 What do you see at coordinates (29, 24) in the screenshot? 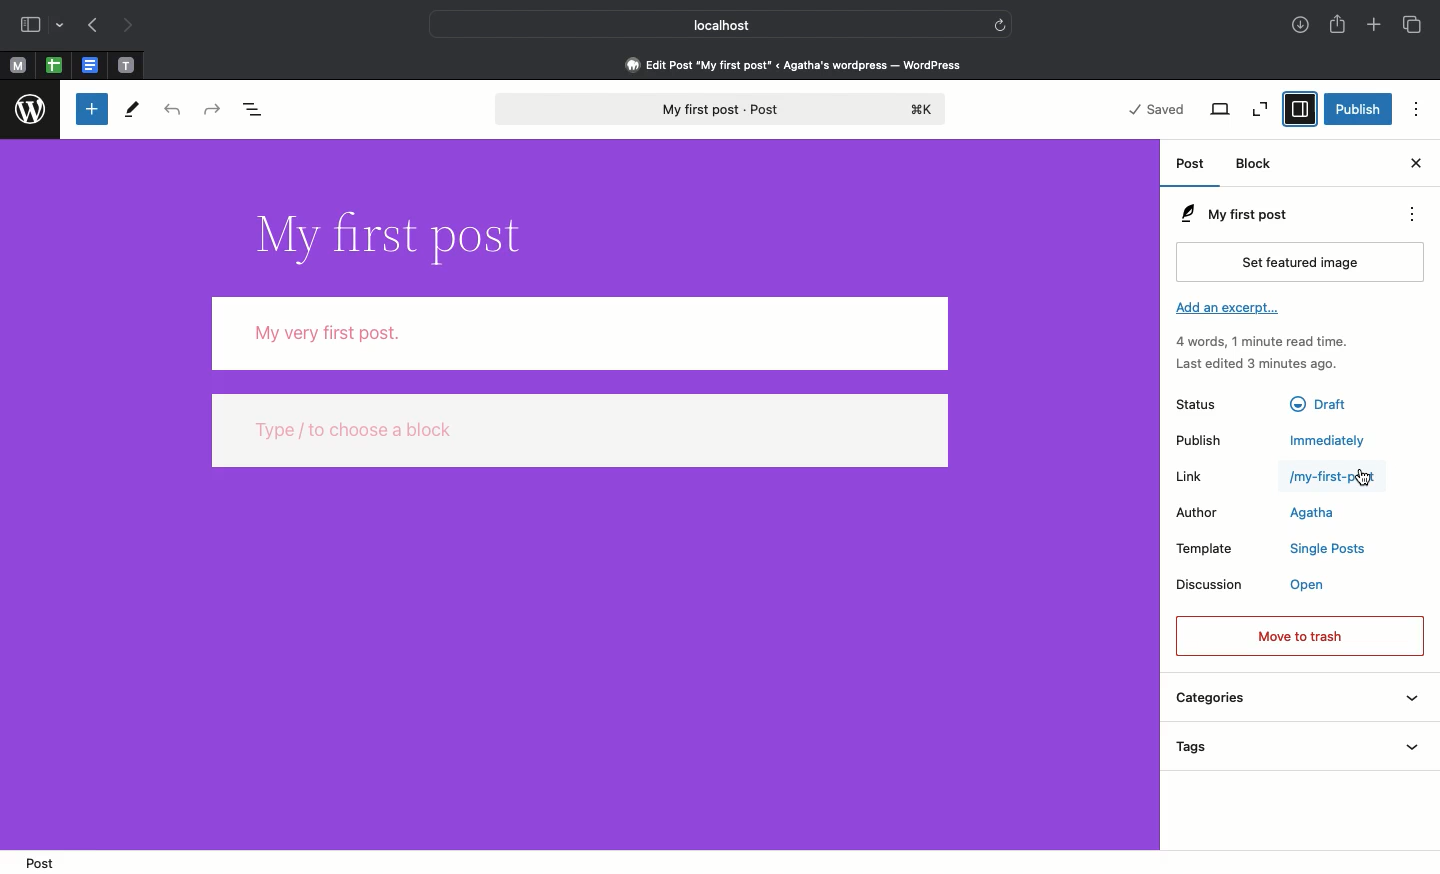
I see `Sidebar` at bounding box center [29, 24].